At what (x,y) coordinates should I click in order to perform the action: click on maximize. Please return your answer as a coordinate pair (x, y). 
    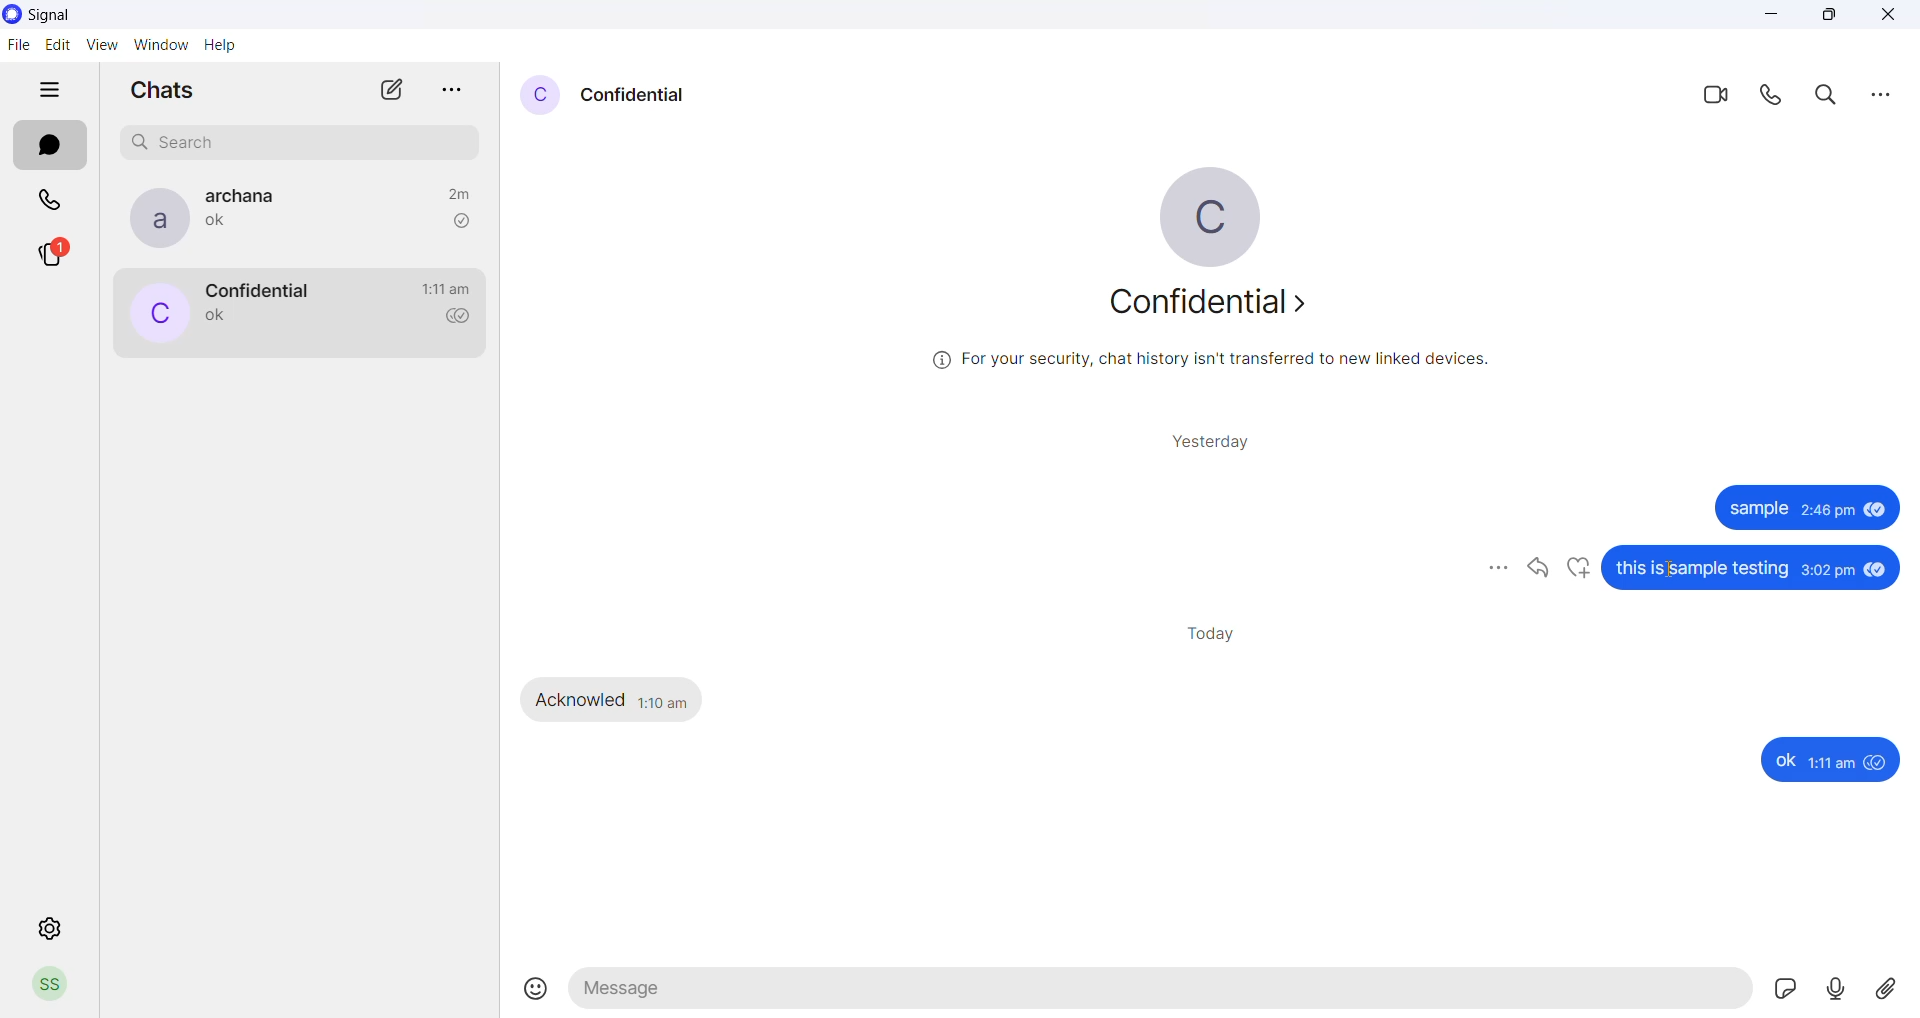
    Looking at the image, I should click on (1829, 18).